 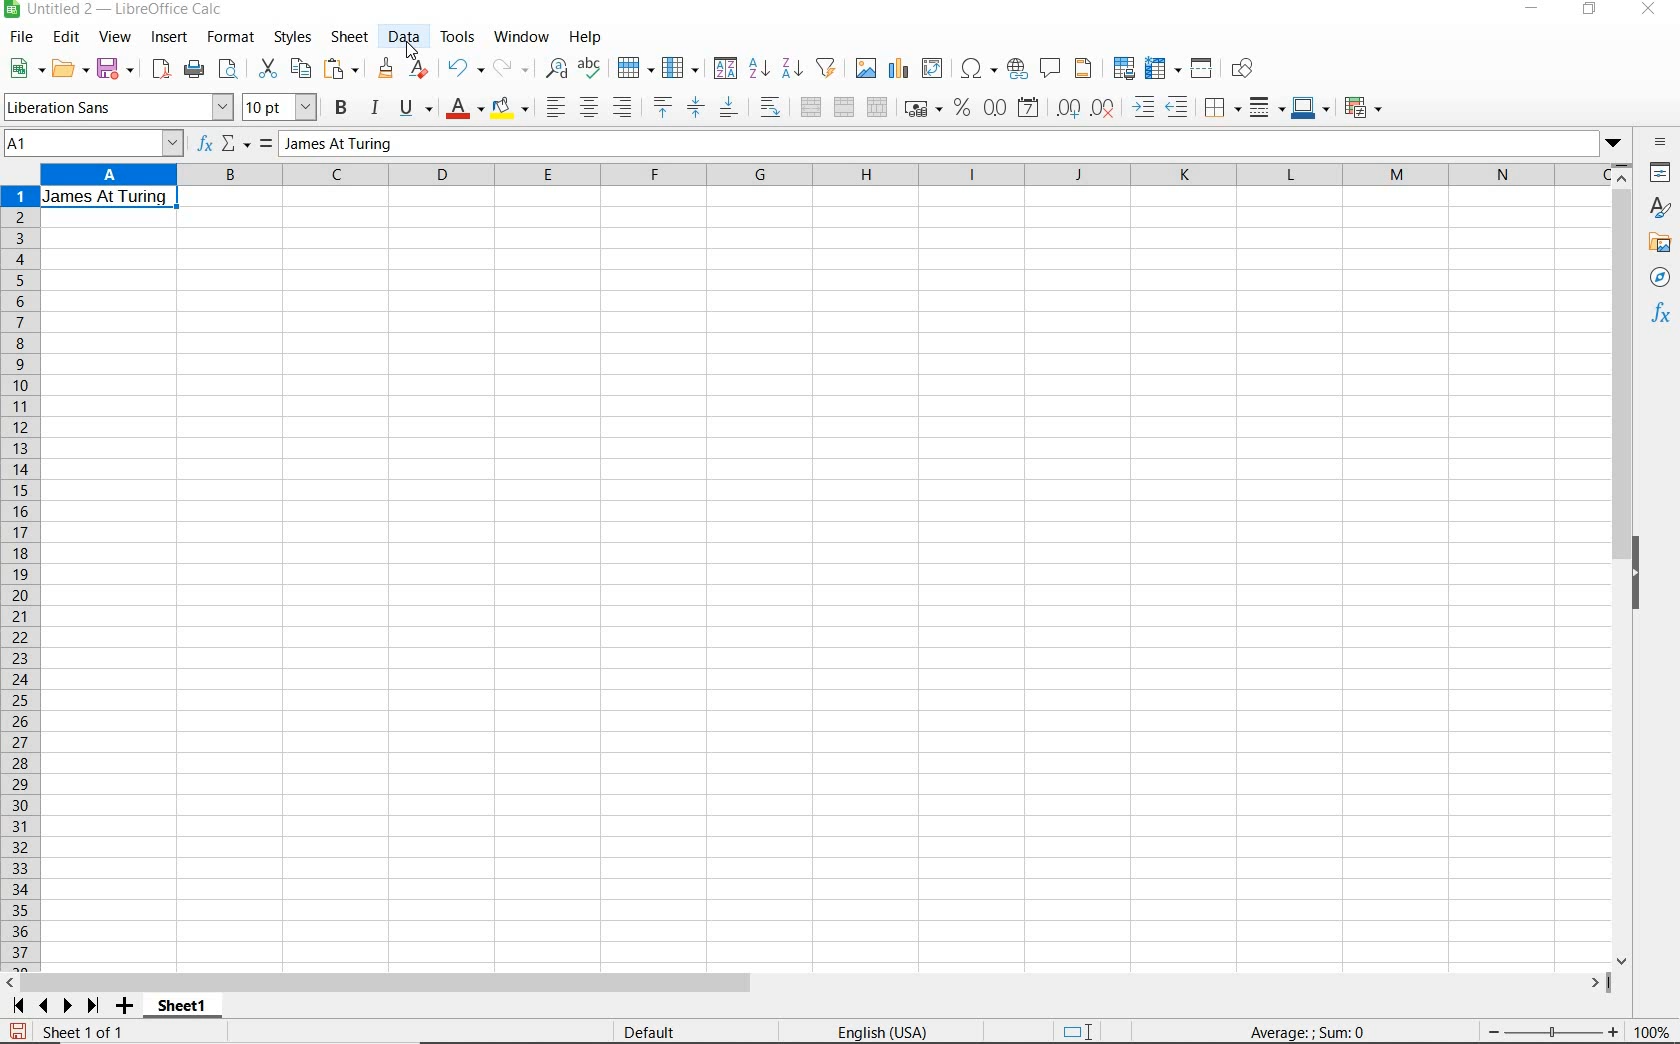 What do you see at coordinates (1659, 245) in the screenshot?
I see `gallery` at bounding box center [1659, 245].